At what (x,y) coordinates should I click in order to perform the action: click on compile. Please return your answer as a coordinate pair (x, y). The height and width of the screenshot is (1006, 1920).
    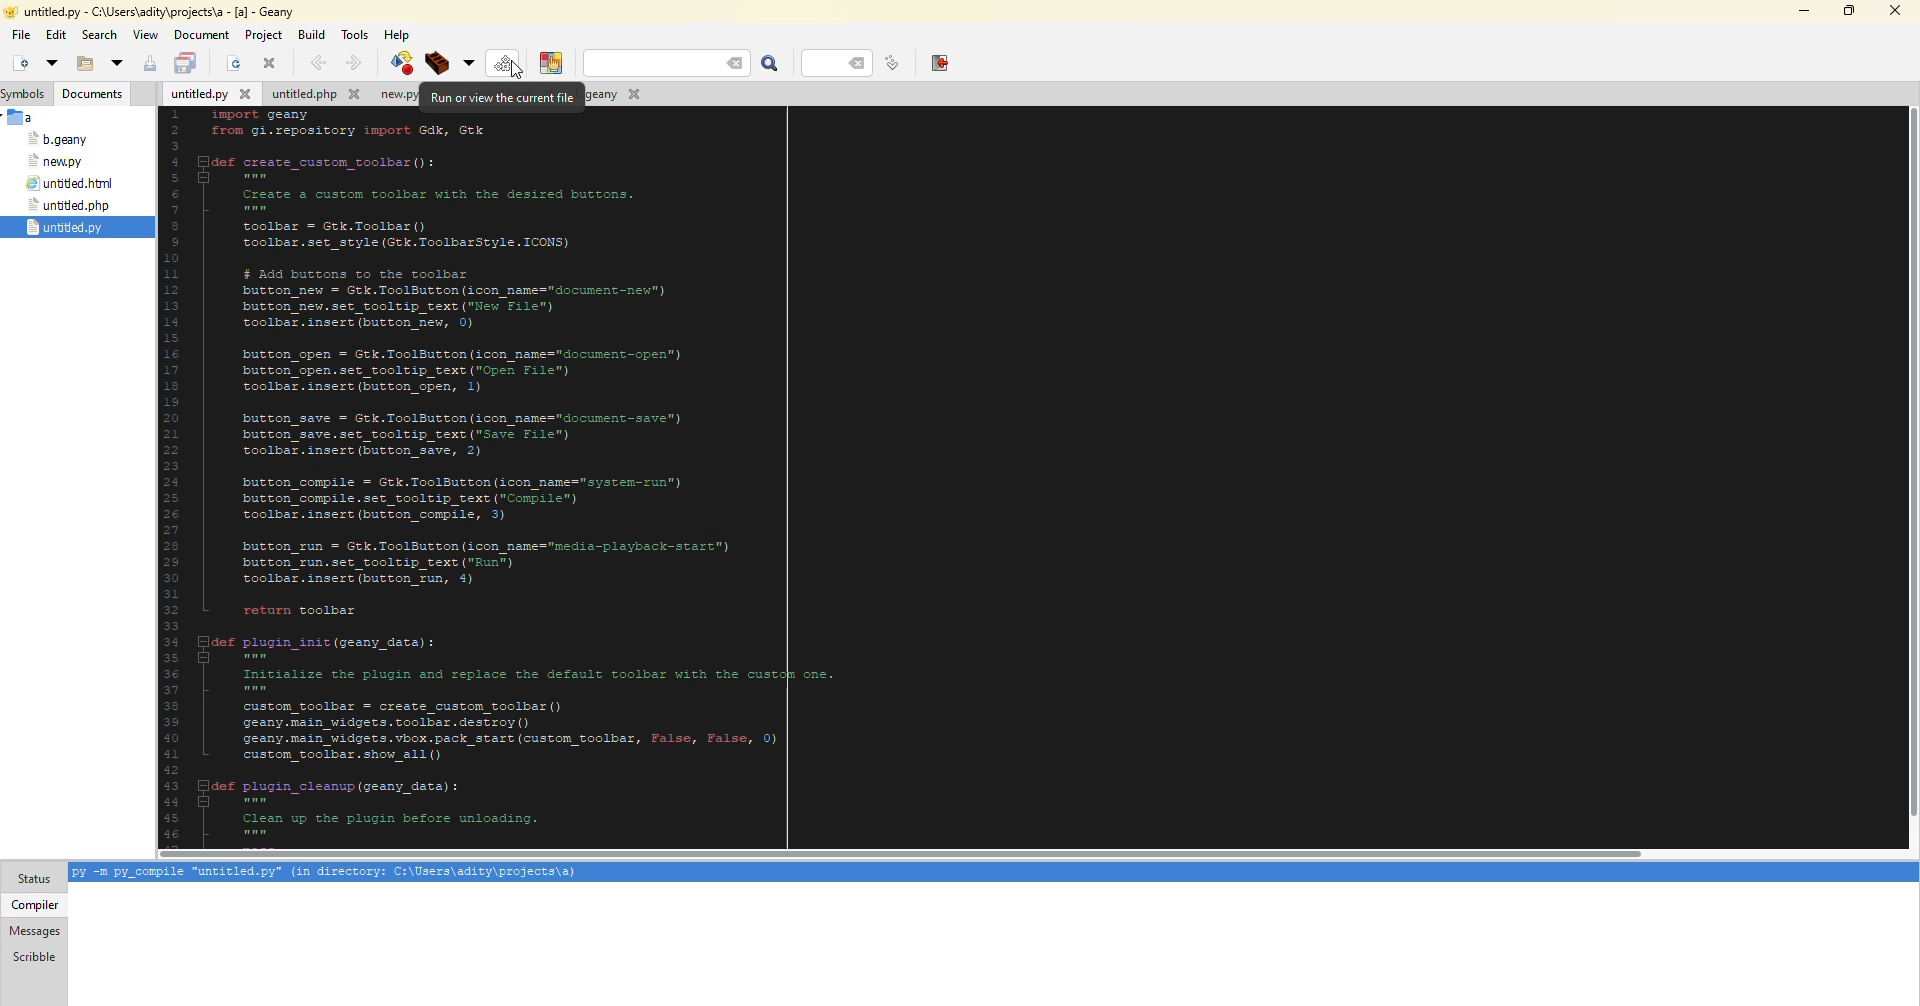
    Looking at the image, I should click on (405, 61).